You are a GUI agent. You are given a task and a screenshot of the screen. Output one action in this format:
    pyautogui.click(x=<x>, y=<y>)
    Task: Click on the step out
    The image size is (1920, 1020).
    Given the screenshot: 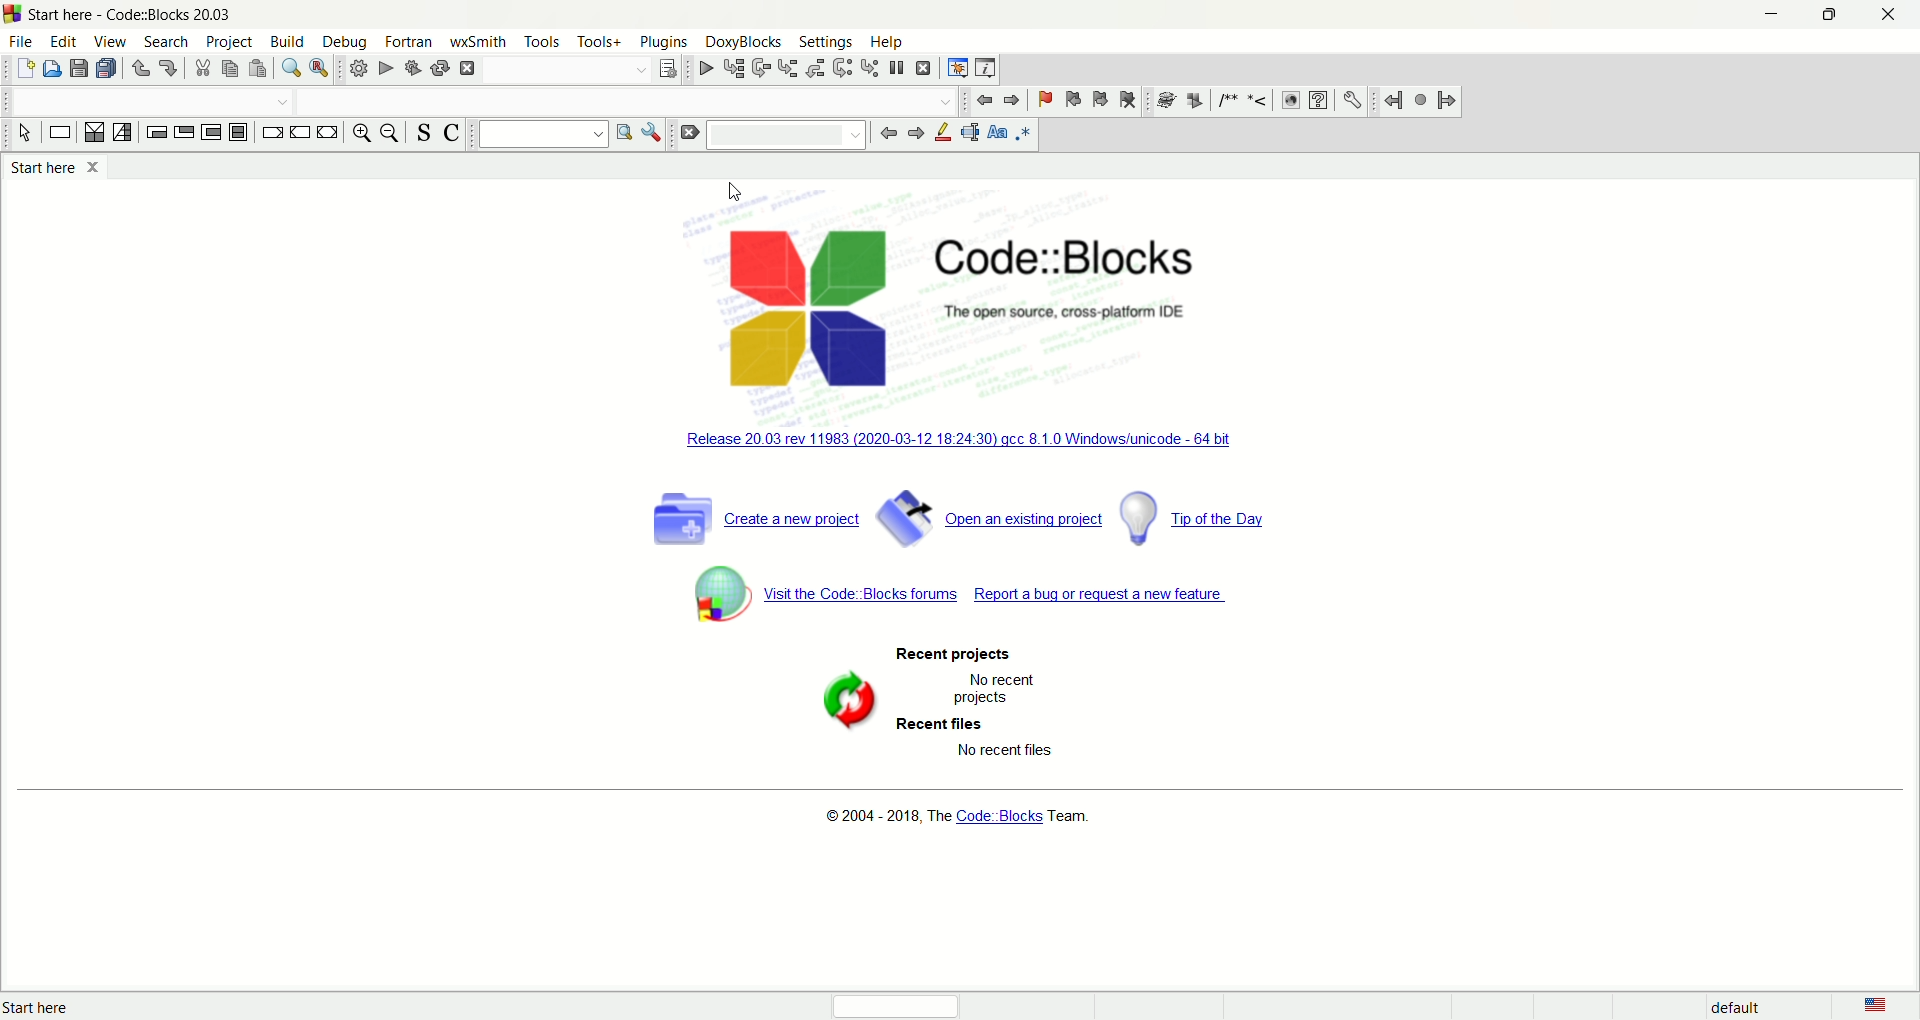 What is the action you would take?
    pyautogui.click(x=816, y=68)
    